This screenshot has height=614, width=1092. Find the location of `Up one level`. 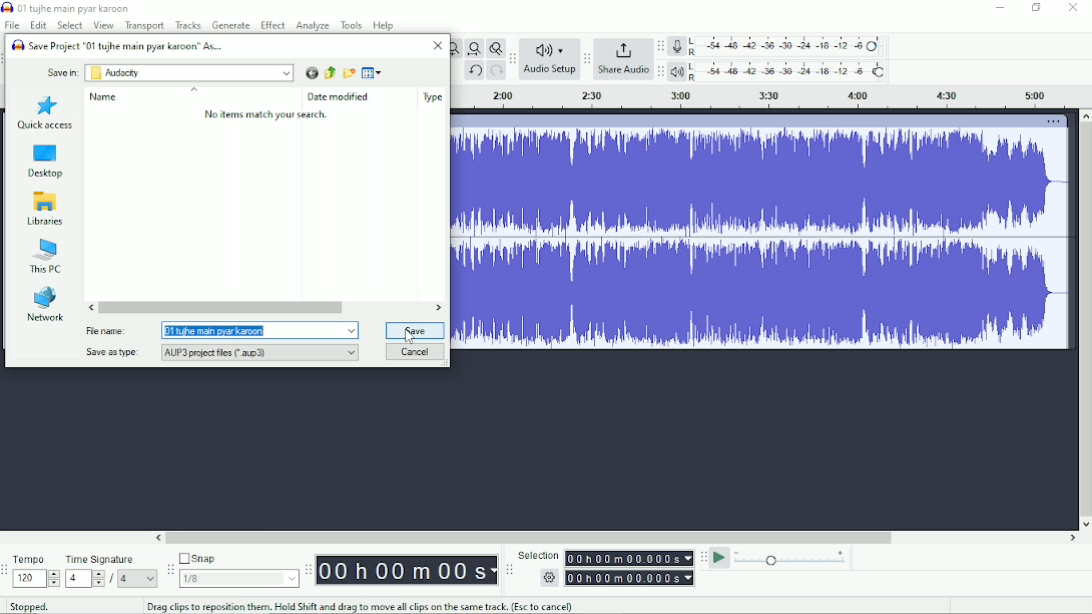

Up one level is located at coordinates (328, 72).